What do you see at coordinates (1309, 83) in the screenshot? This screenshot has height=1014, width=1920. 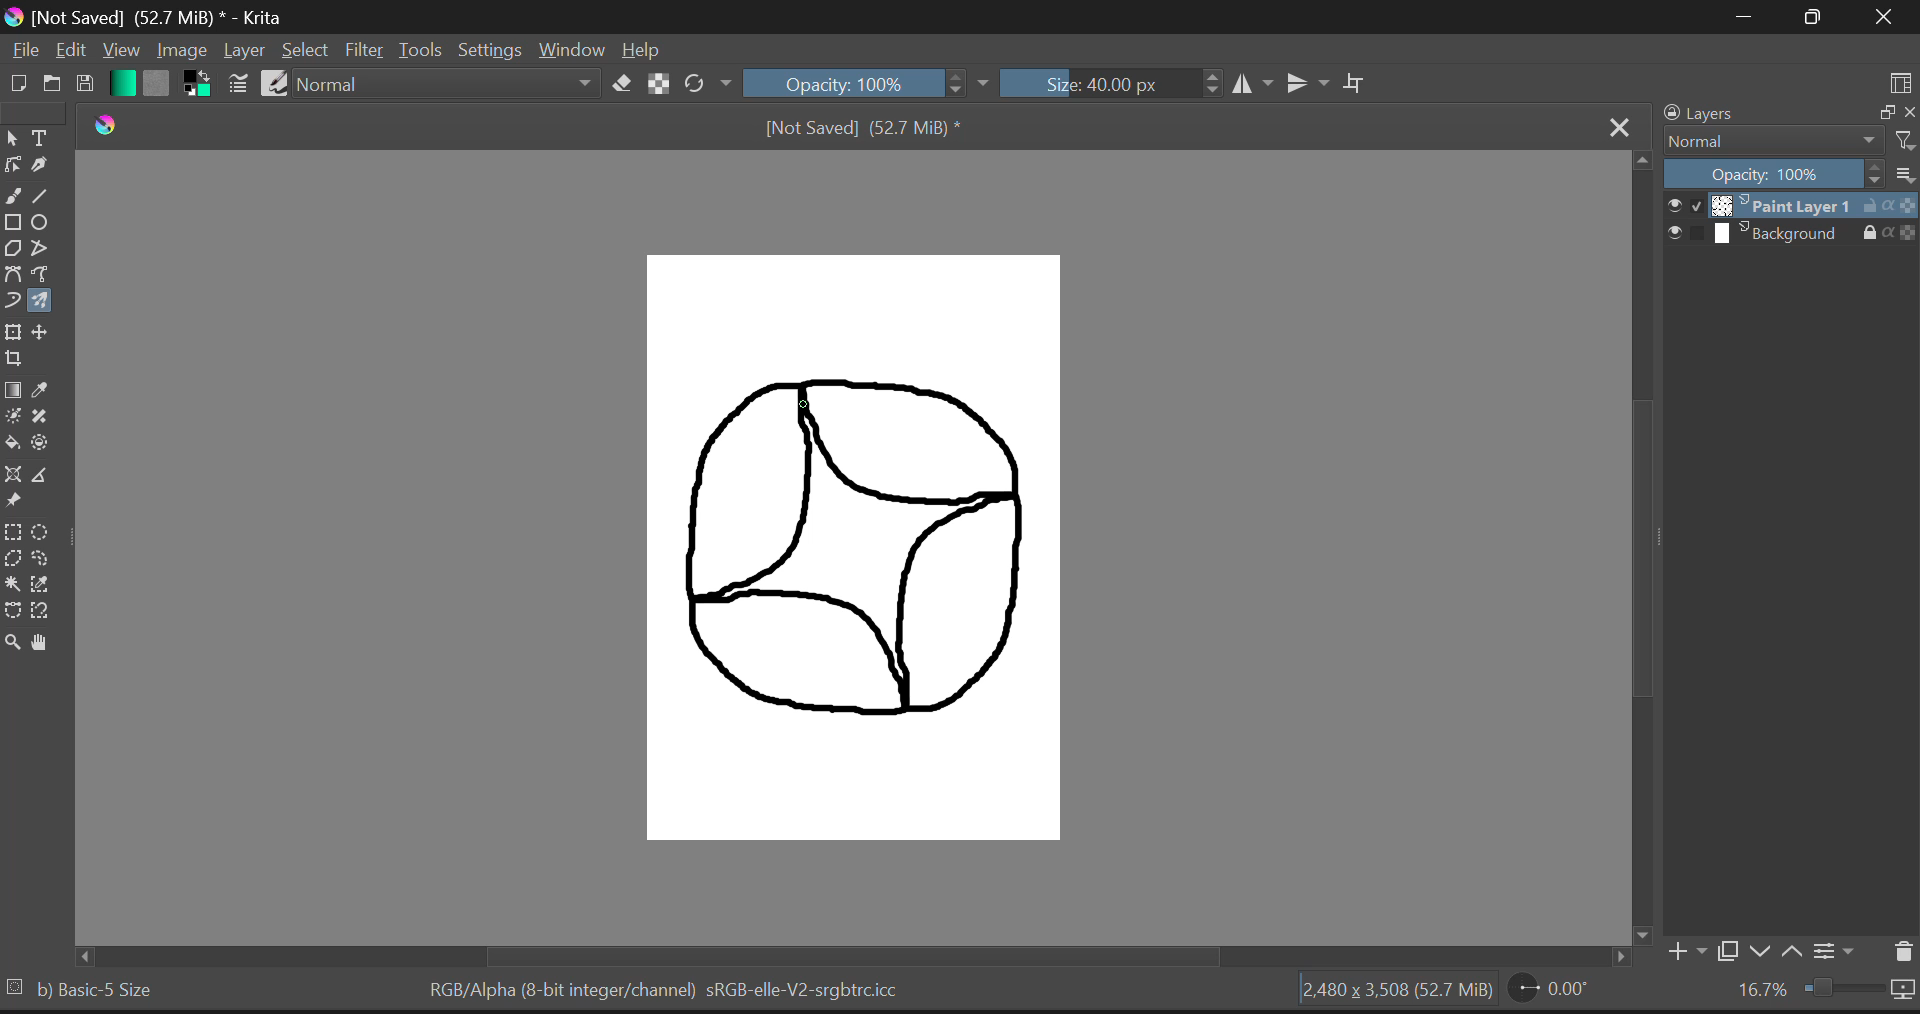 I see `Horizontal Mirror Flip` at bounding box center [1309, 83].